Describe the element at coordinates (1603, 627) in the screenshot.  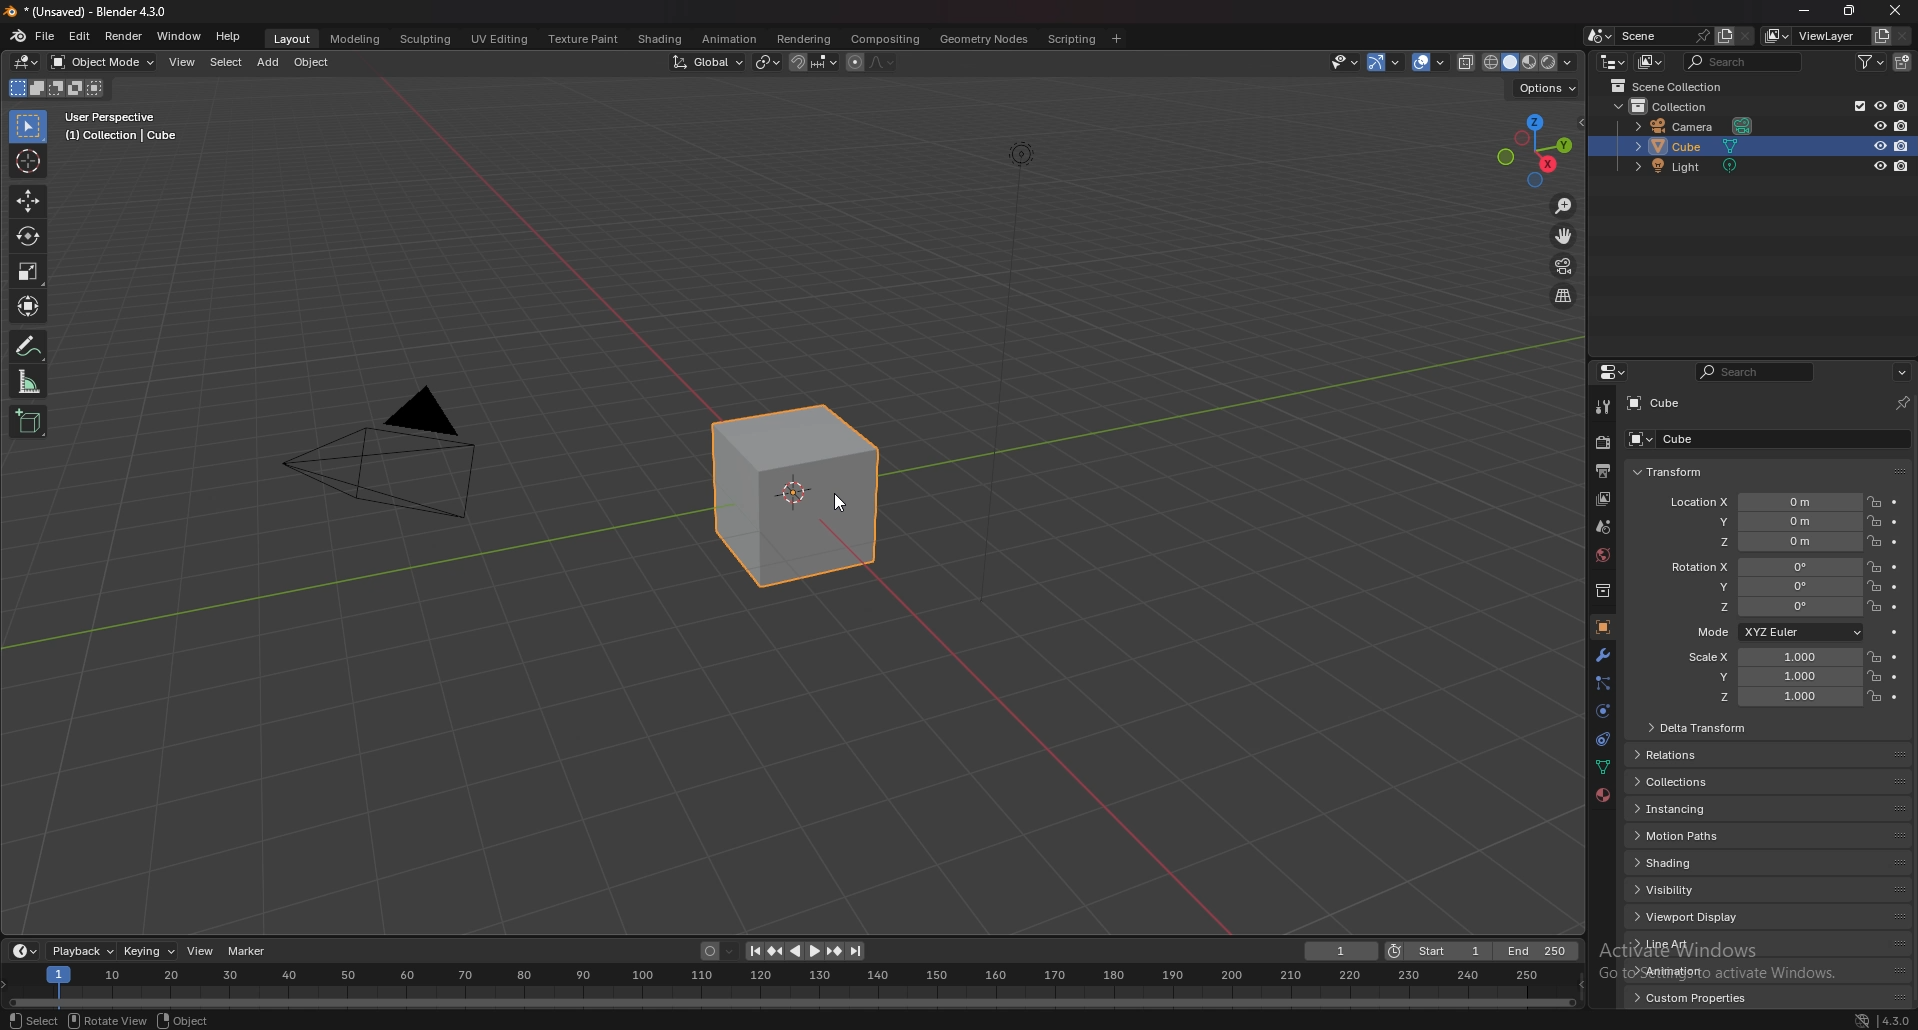
I see `object` at that location.